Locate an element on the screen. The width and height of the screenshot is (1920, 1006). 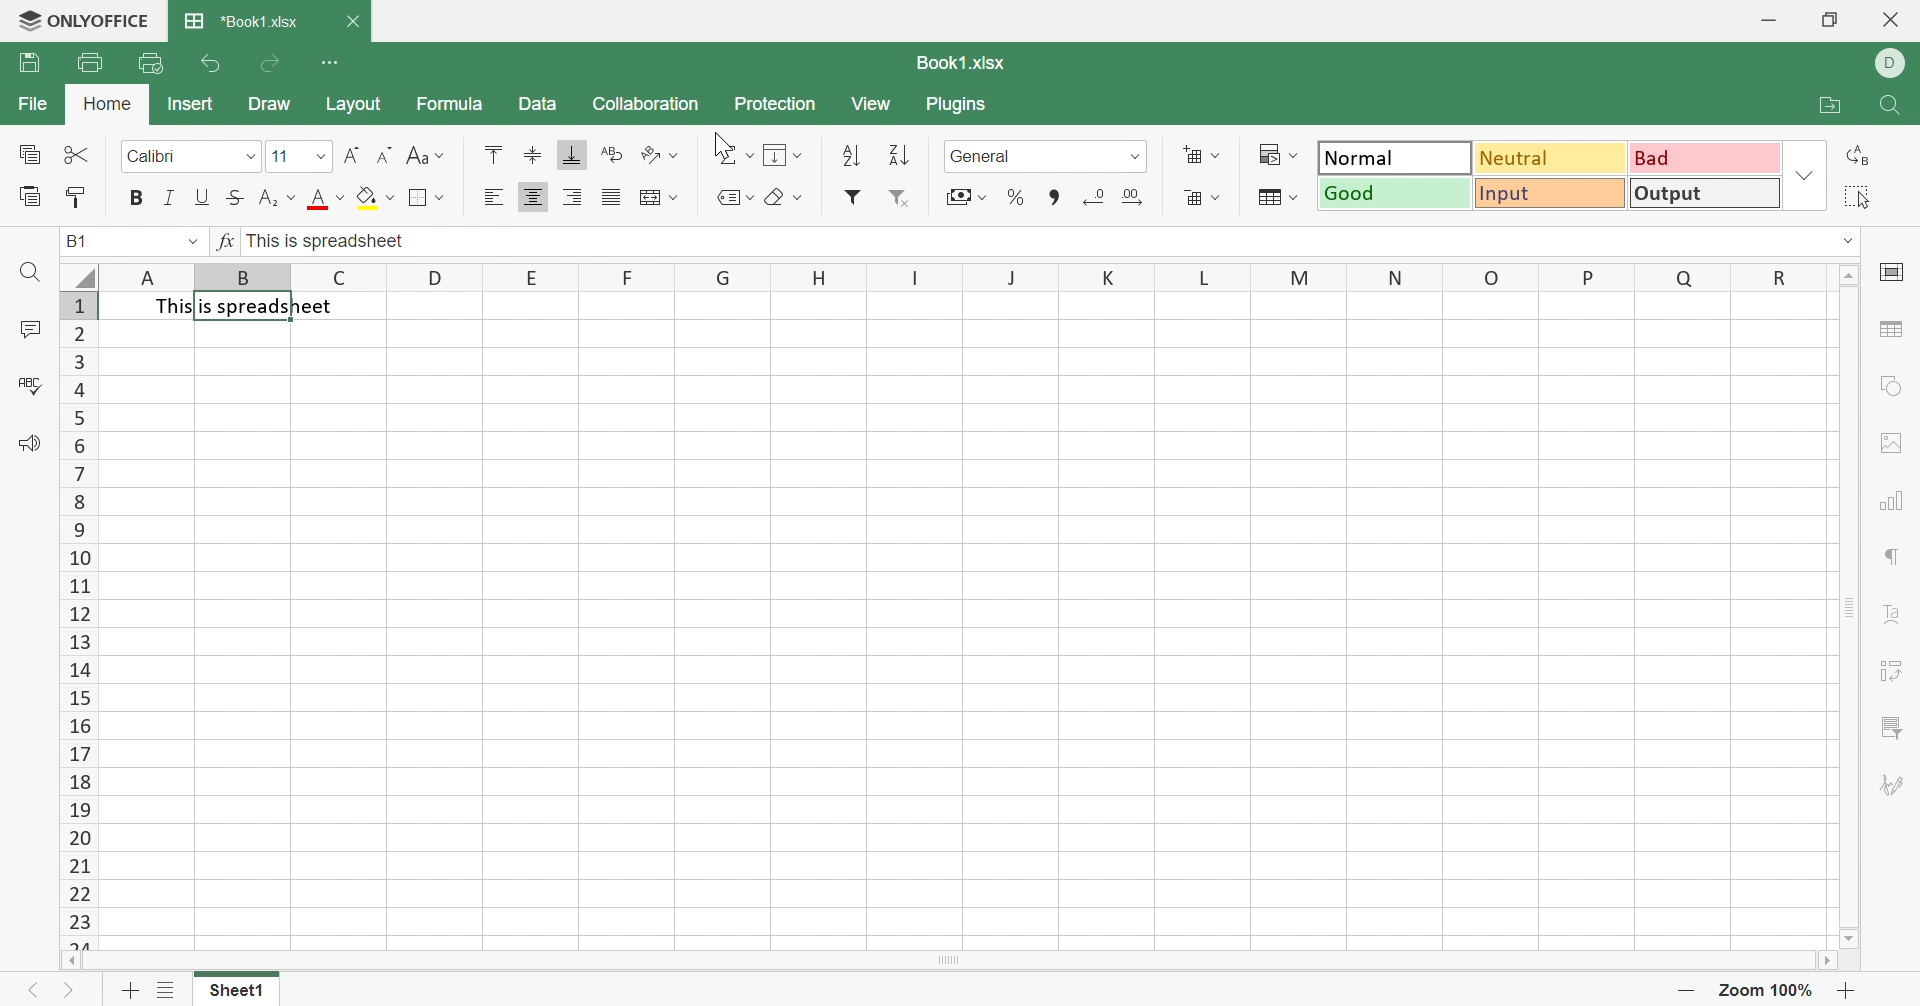
Change case is located at coordinates (417, 154).